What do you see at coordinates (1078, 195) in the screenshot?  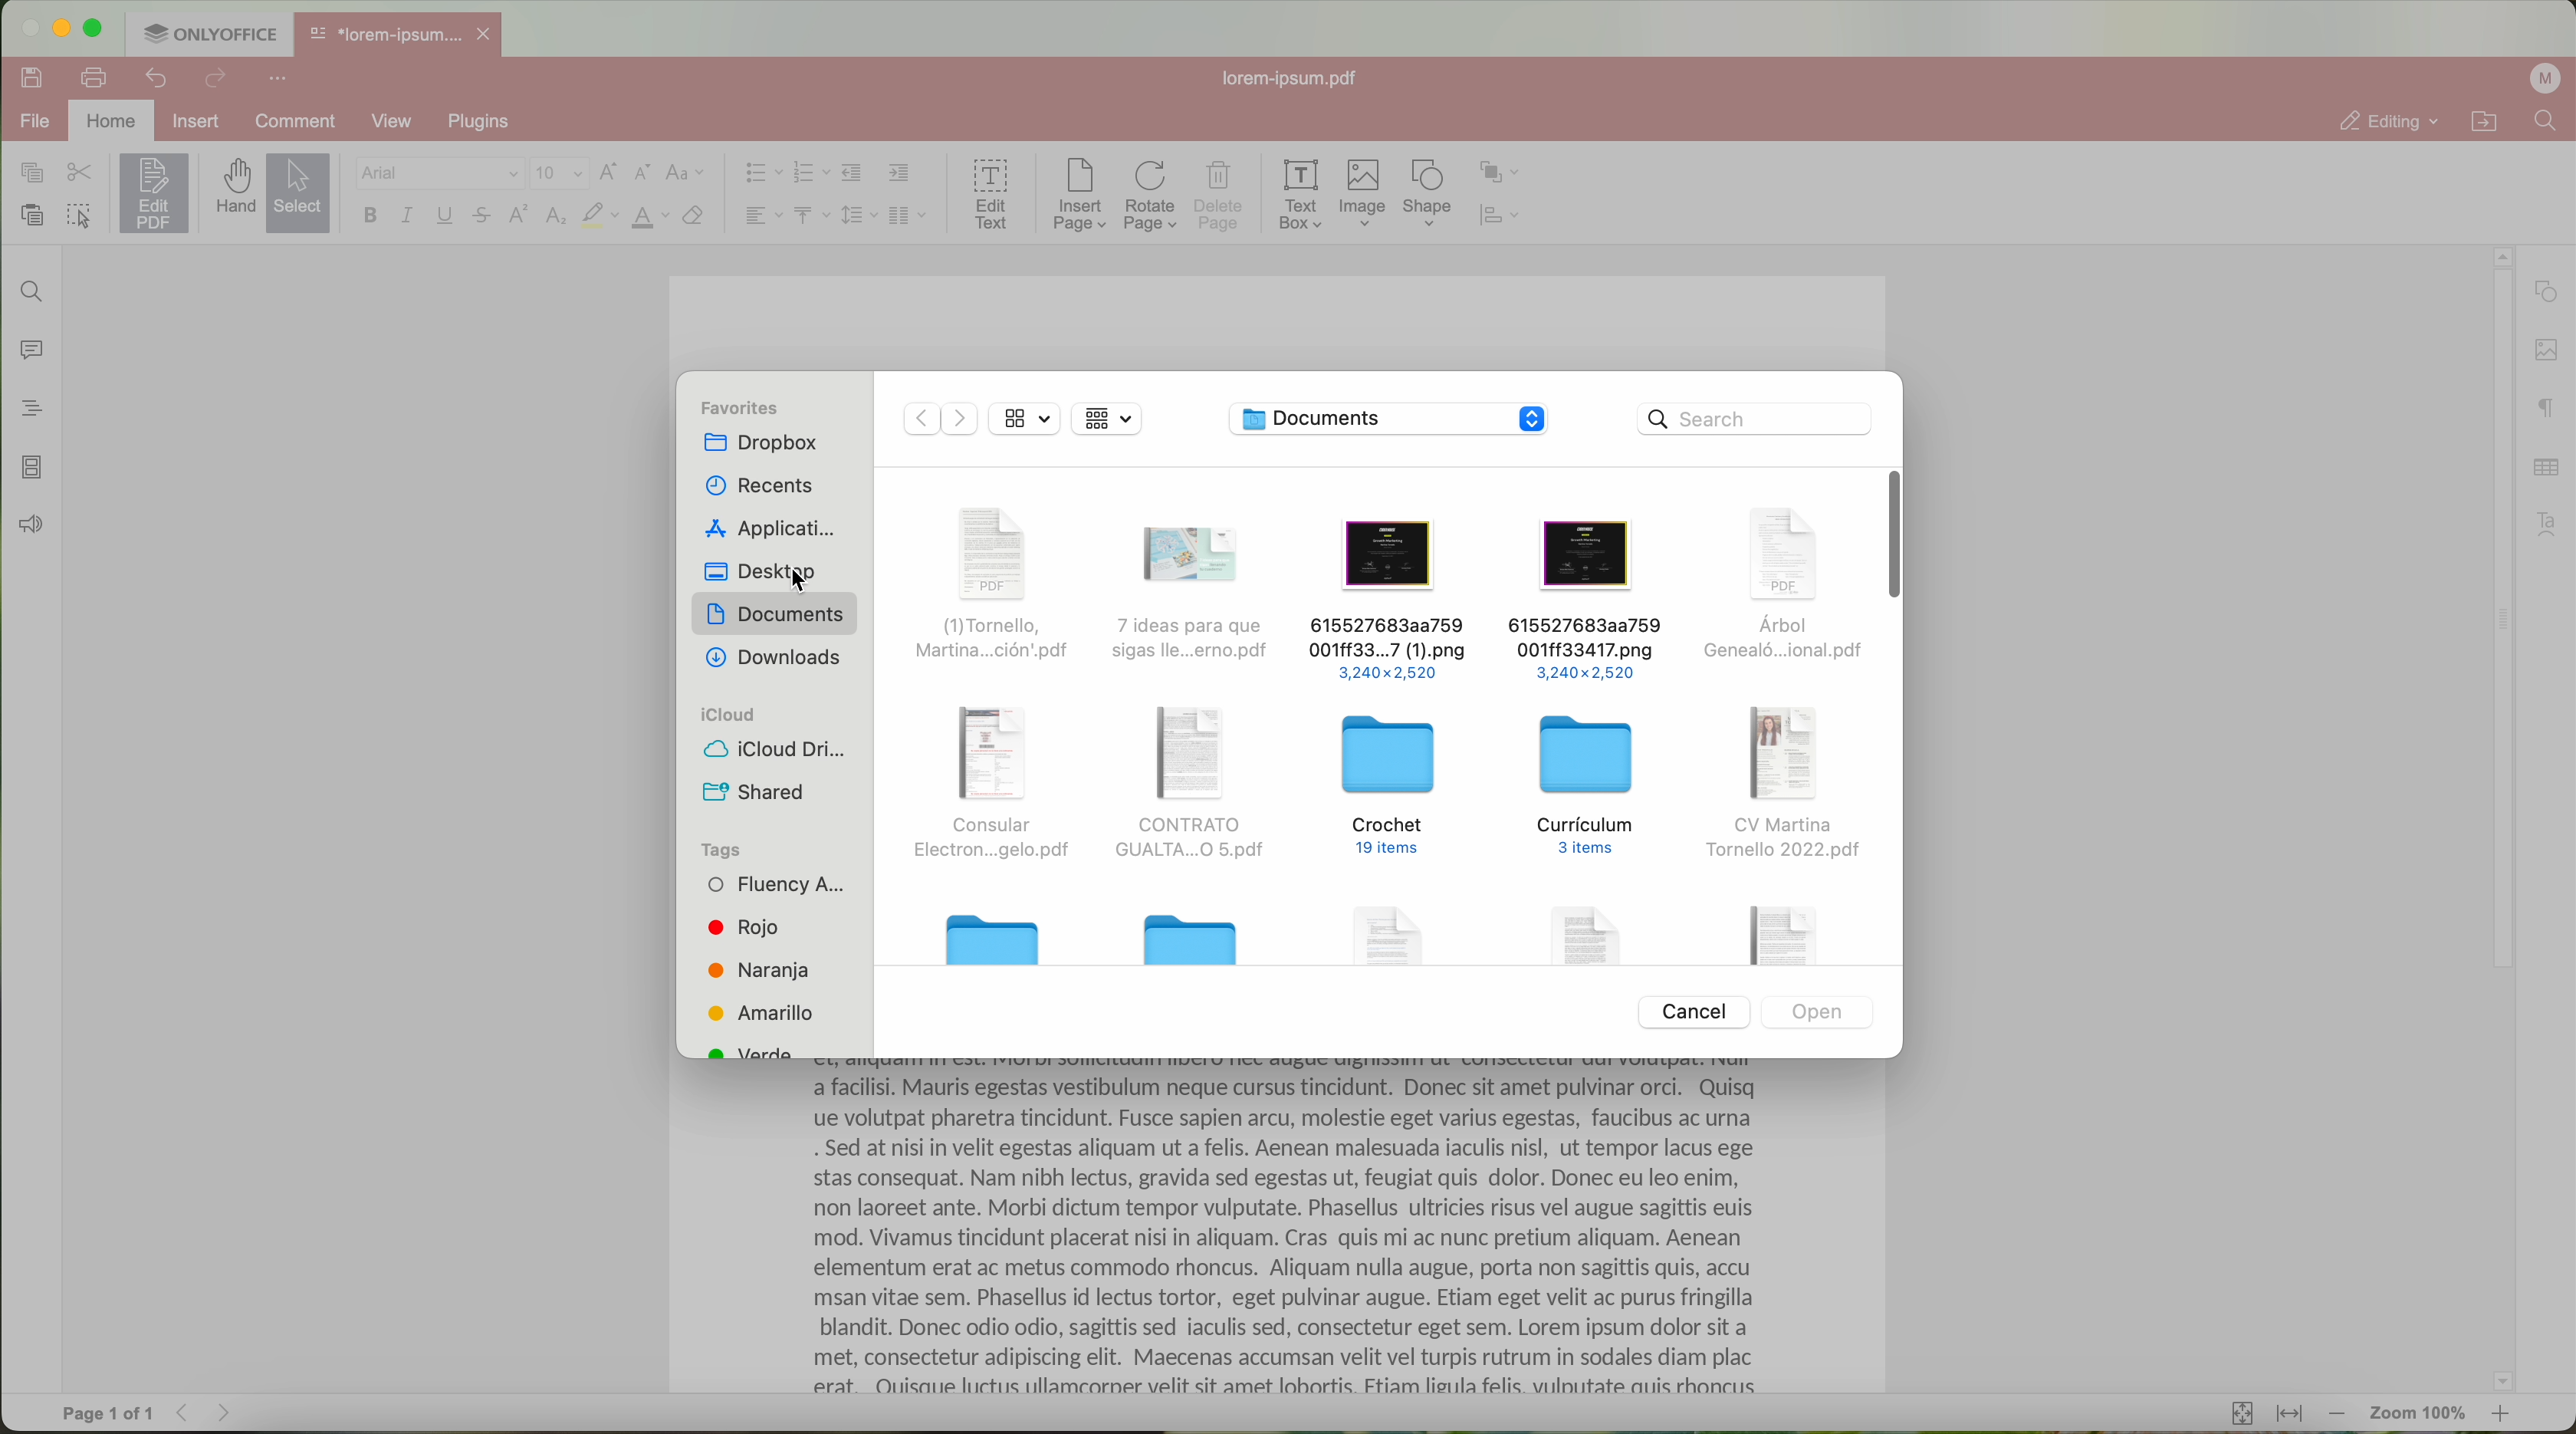 I see `insert page` at bounding box center [1078, 195].